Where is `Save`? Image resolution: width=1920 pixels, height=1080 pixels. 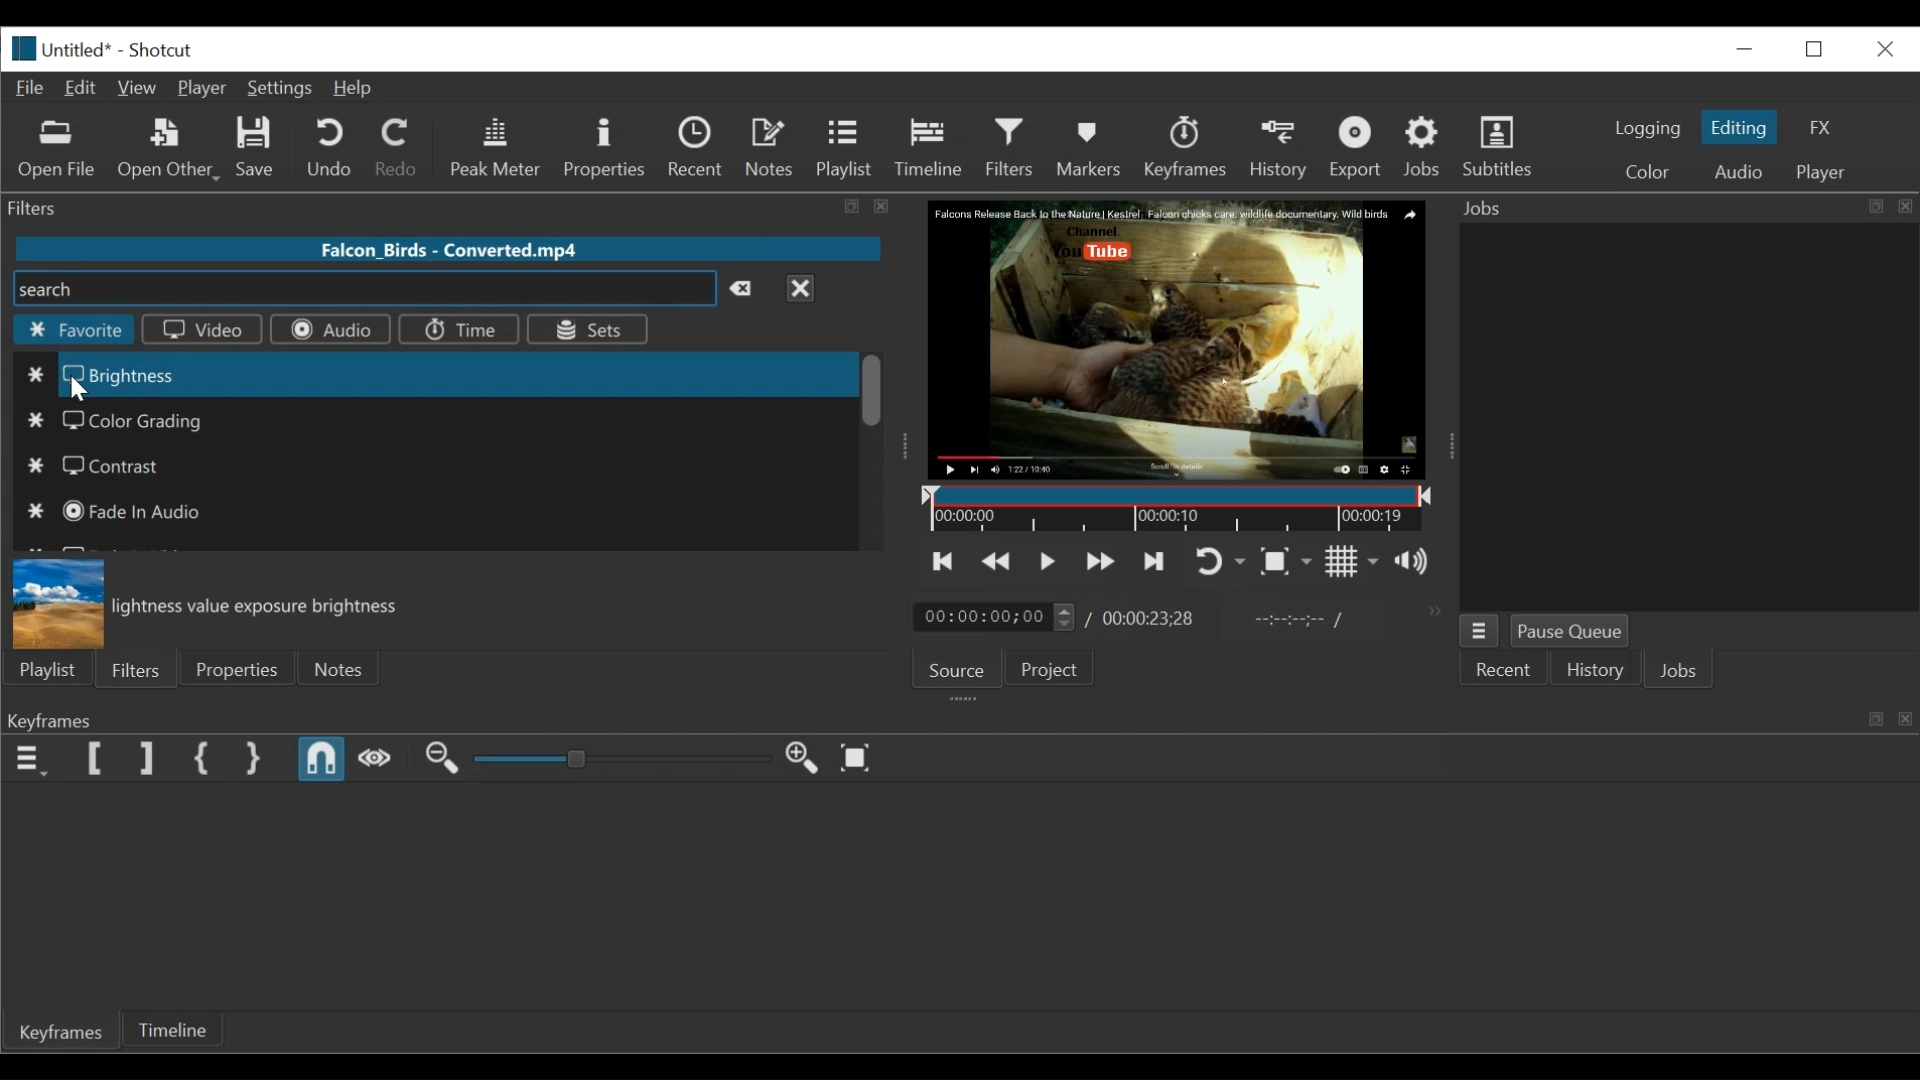
Save is located at coordinates (255, 148).